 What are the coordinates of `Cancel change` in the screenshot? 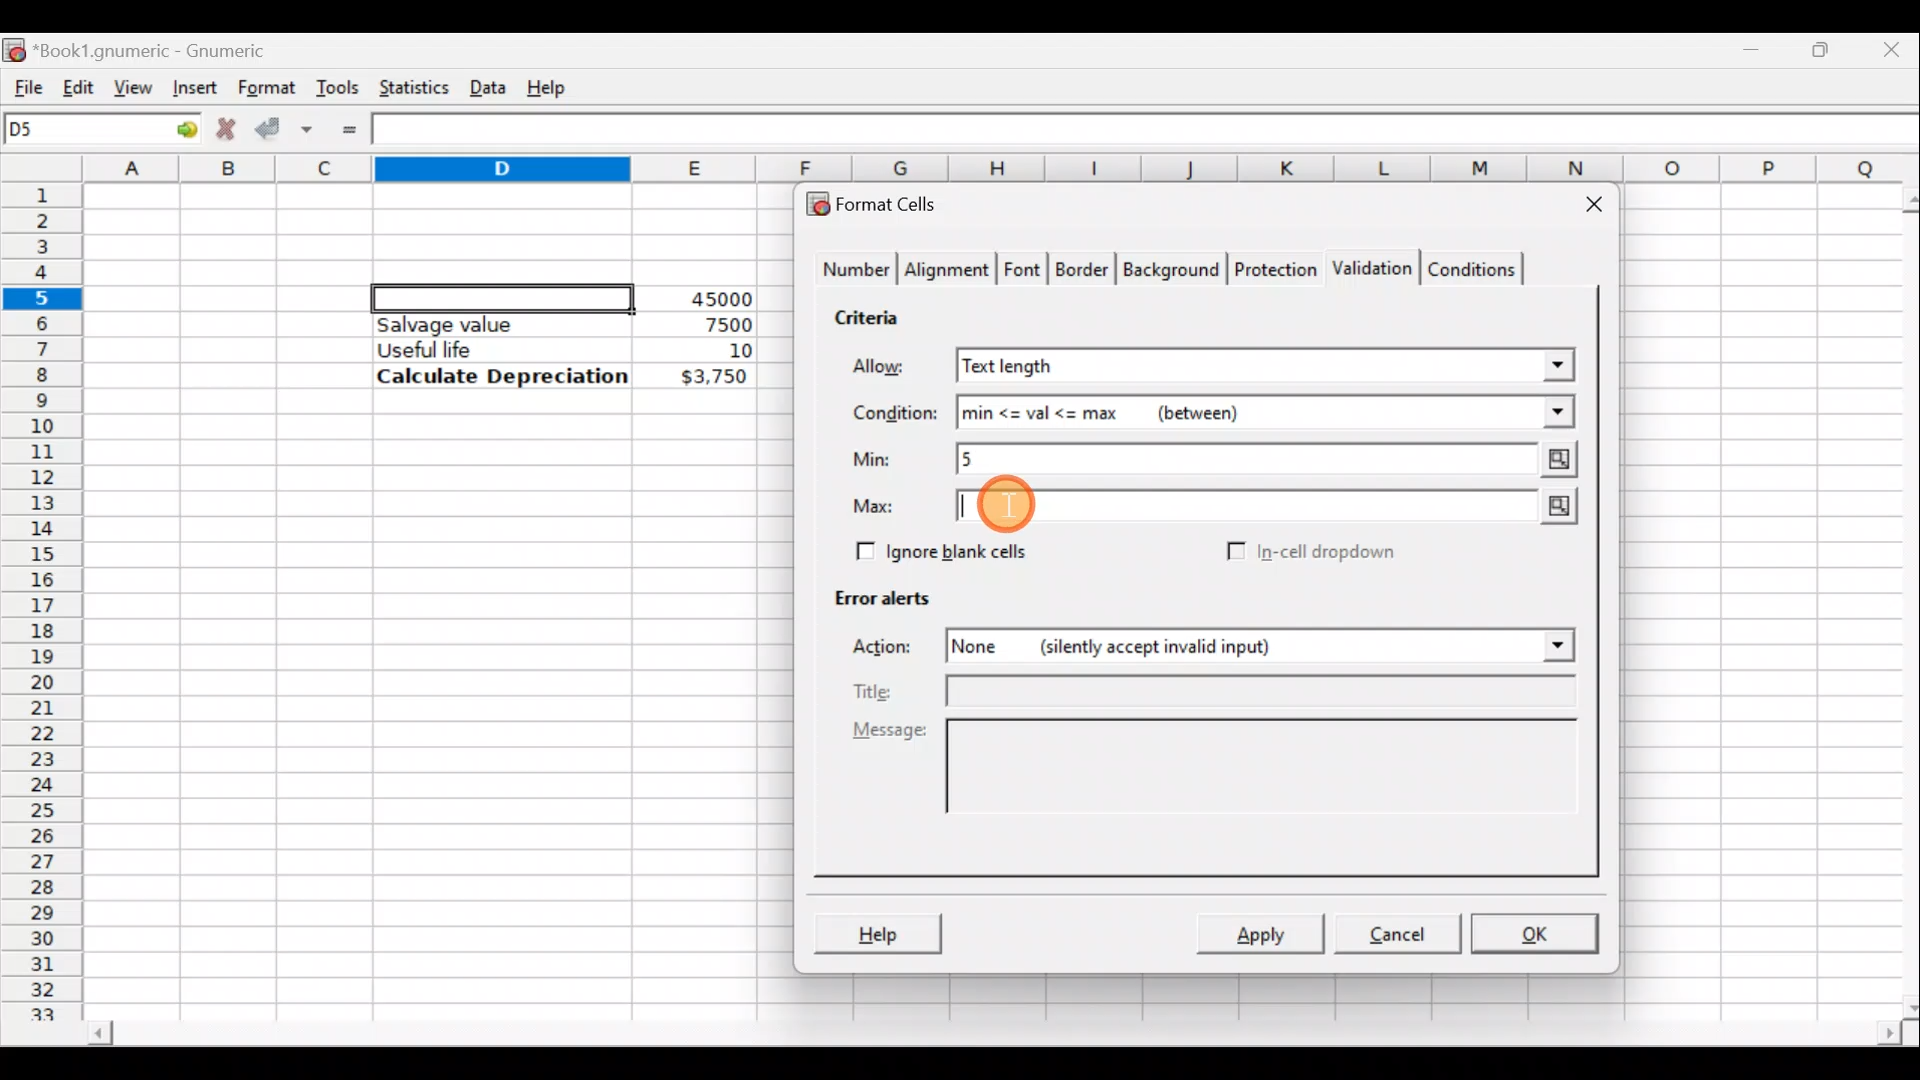 It's located at (224, 126).